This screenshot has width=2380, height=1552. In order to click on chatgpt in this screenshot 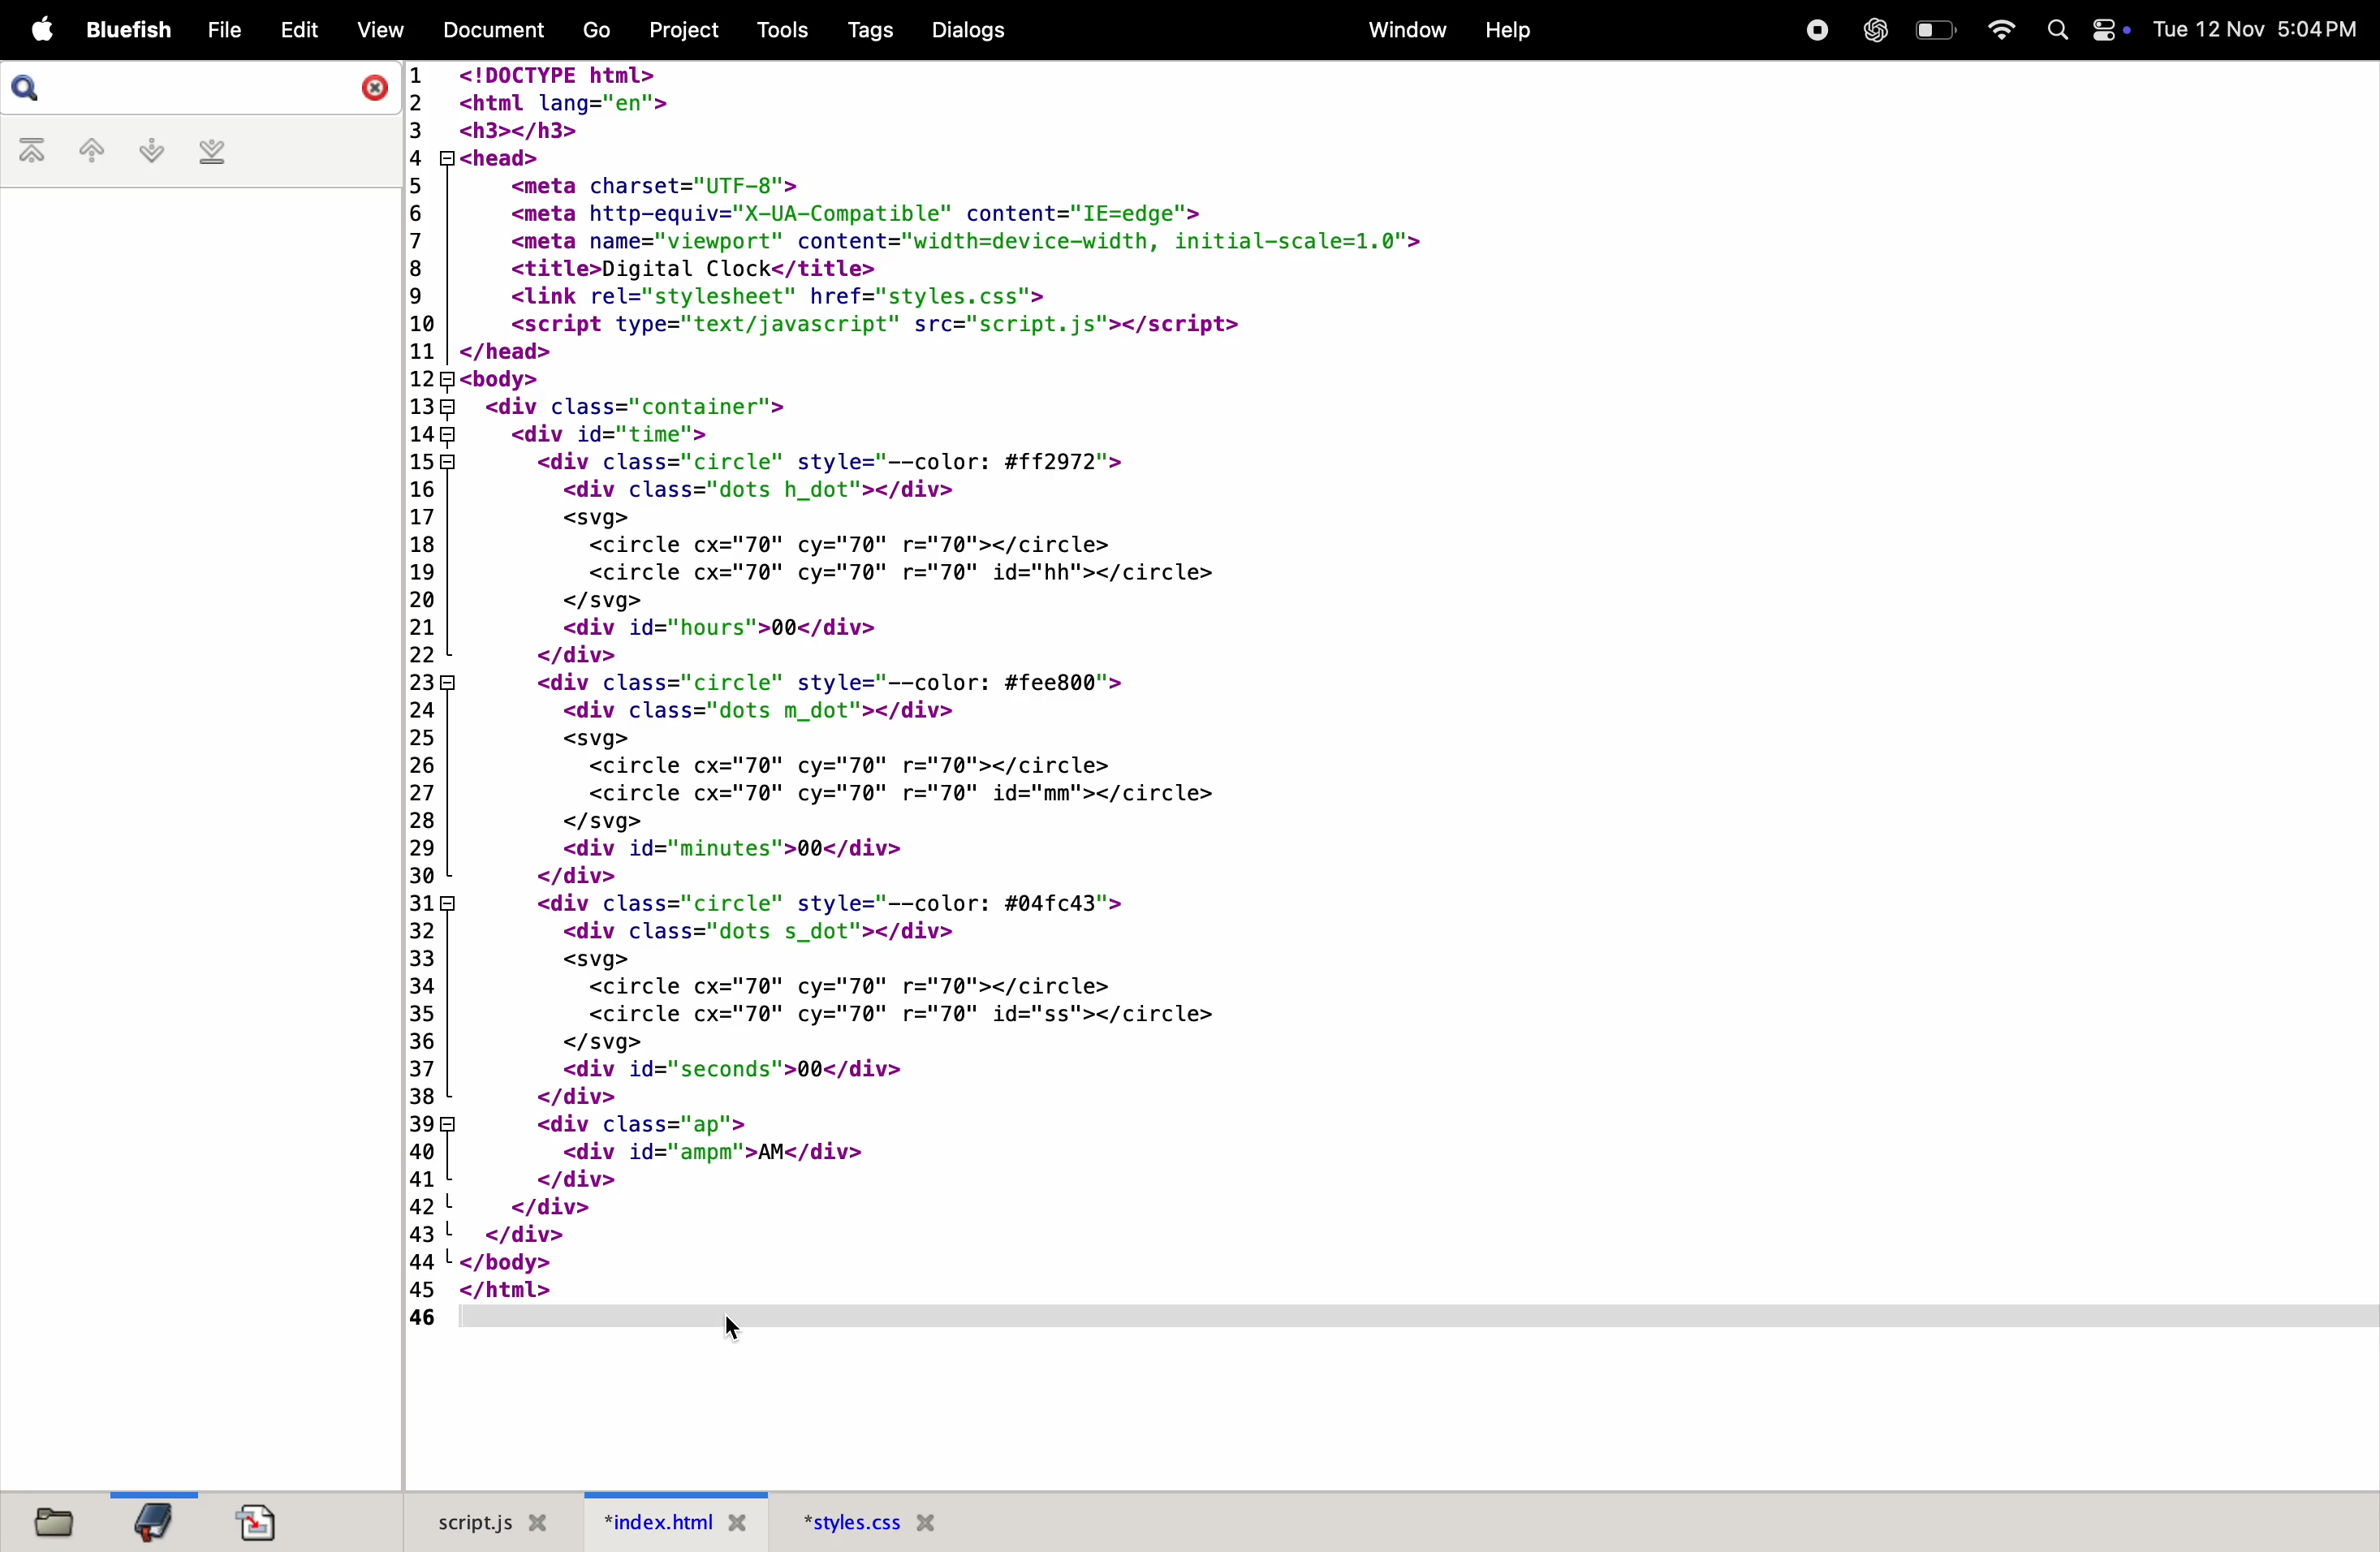, I will do `click(1869, 30)`.